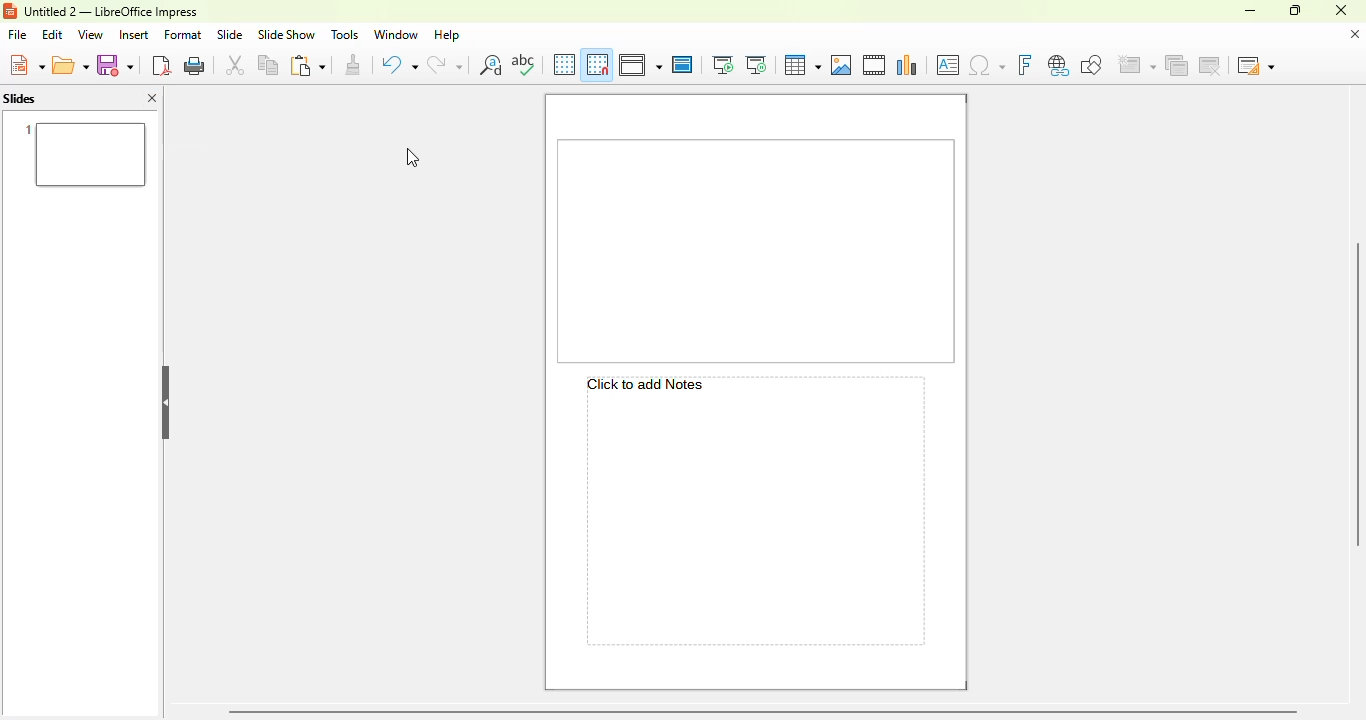 Image resolution: width=1366 pixels, height=720 pixels. Describe the element at coordinates (81, 154) in the screenshot. I see `slide 1` at that location.